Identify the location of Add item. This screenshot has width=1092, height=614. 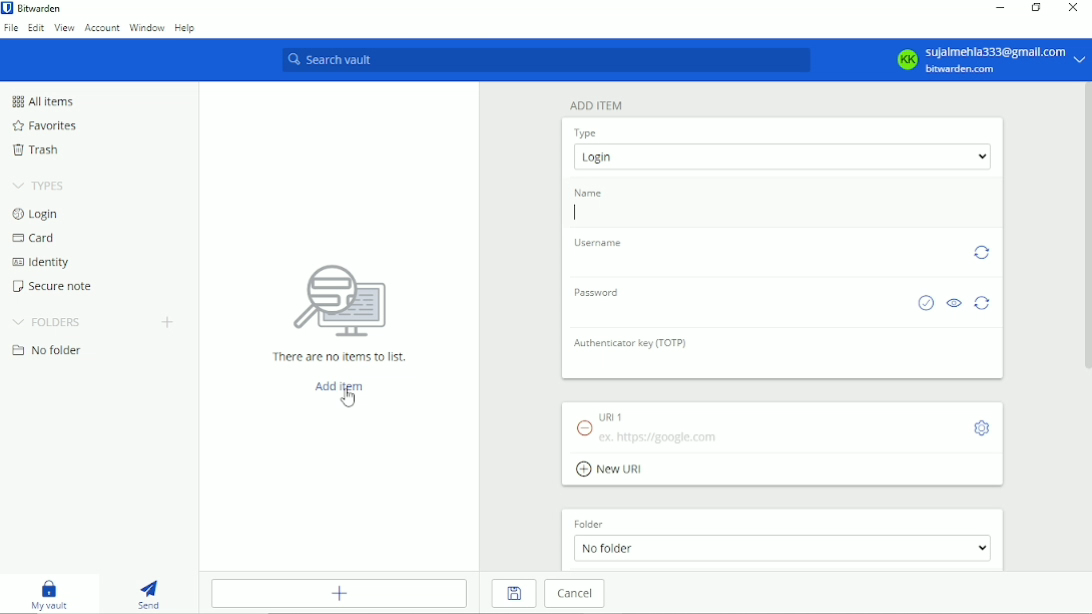
(339, 386).